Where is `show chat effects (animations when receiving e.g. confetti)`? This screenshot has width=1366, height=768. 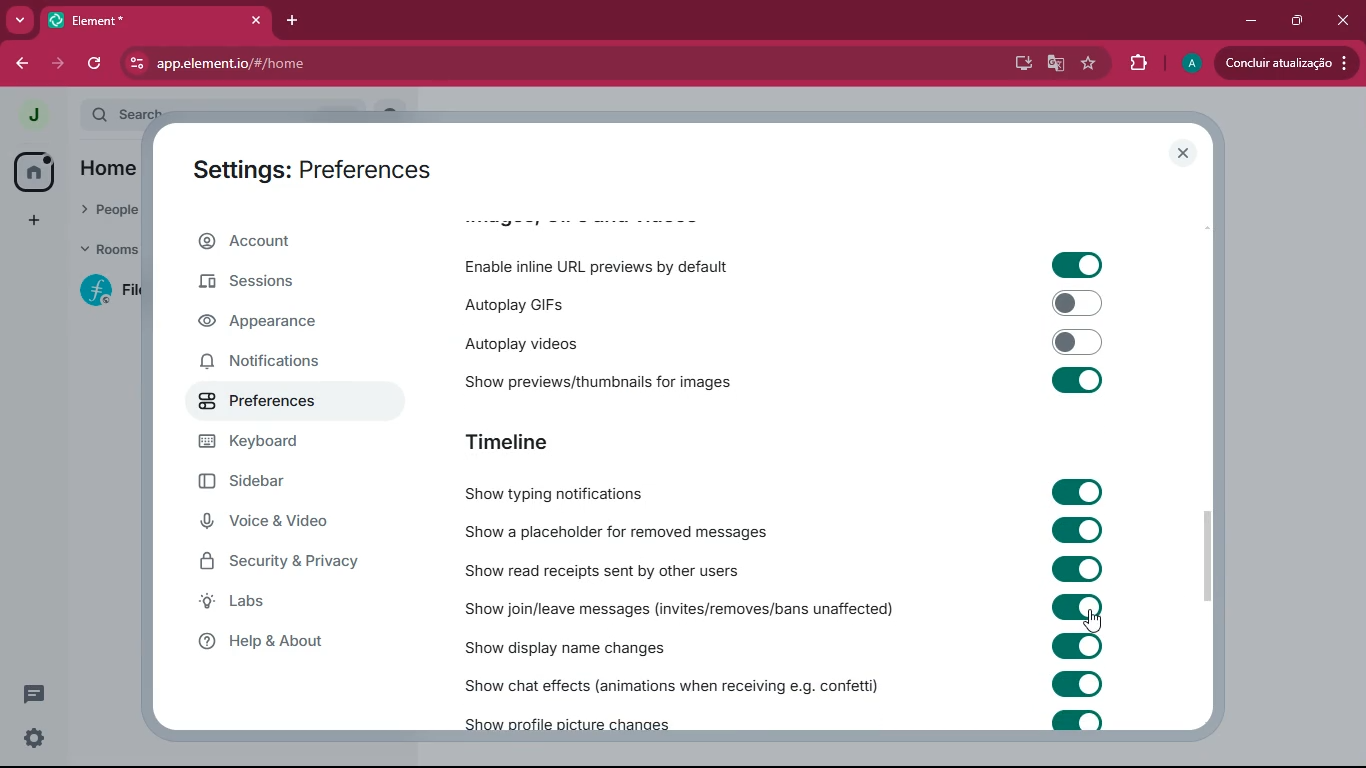
show chat effects (animations when receiving e.g. confetti) is located at coordinates (665, 684).